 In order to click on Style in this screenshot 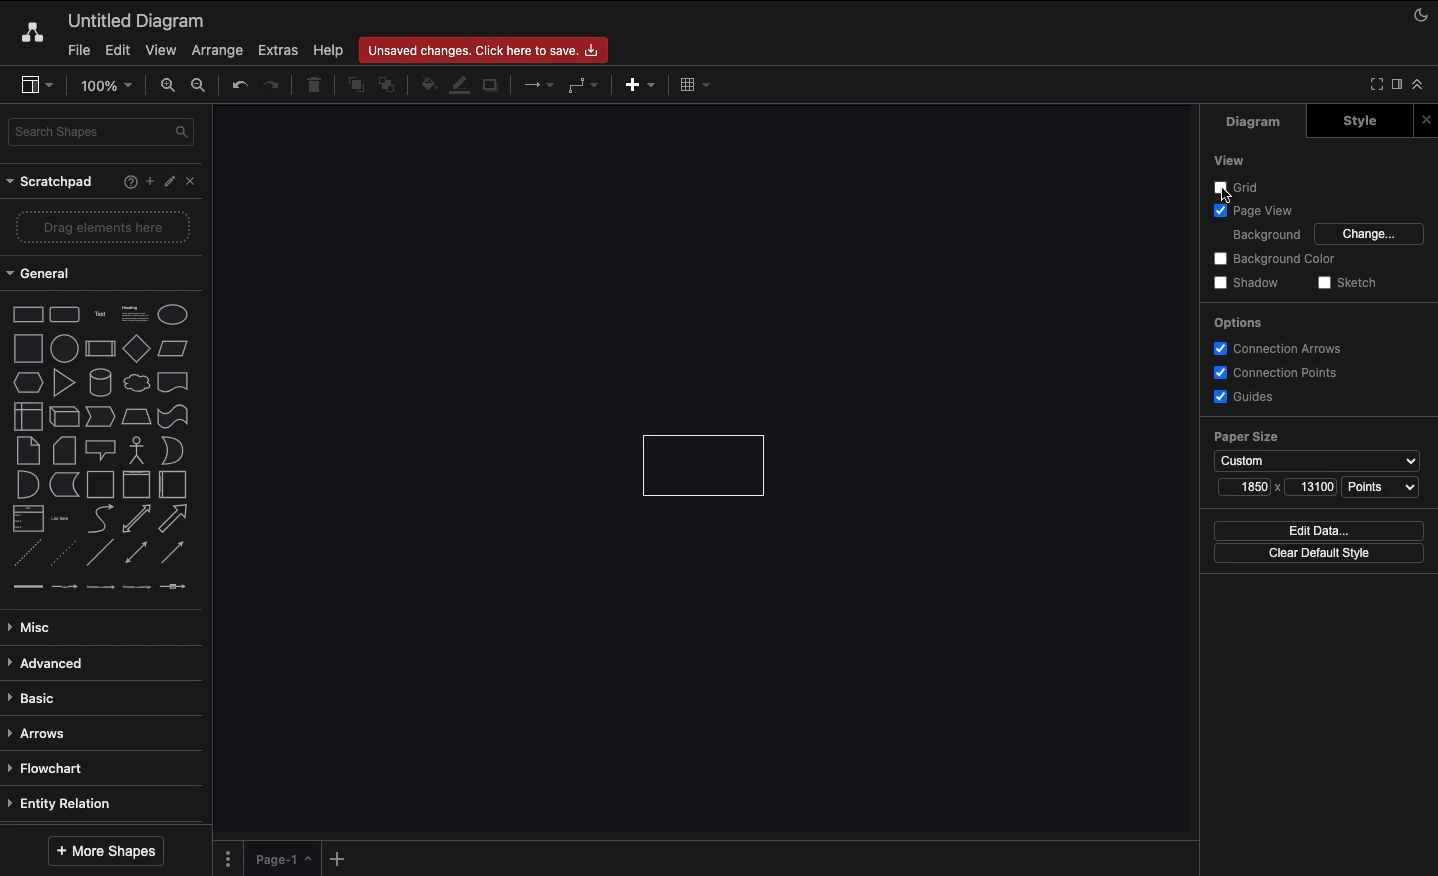, I will do `click(1362, 121)`.